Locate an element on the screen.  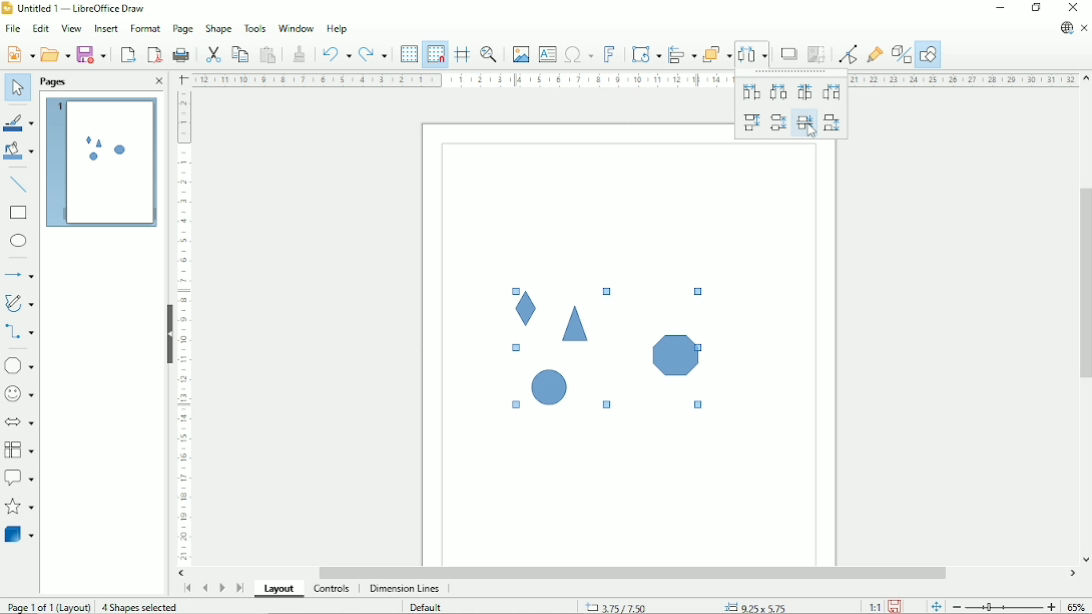
Horizontal scroll button is located at coordinates (183, 572).